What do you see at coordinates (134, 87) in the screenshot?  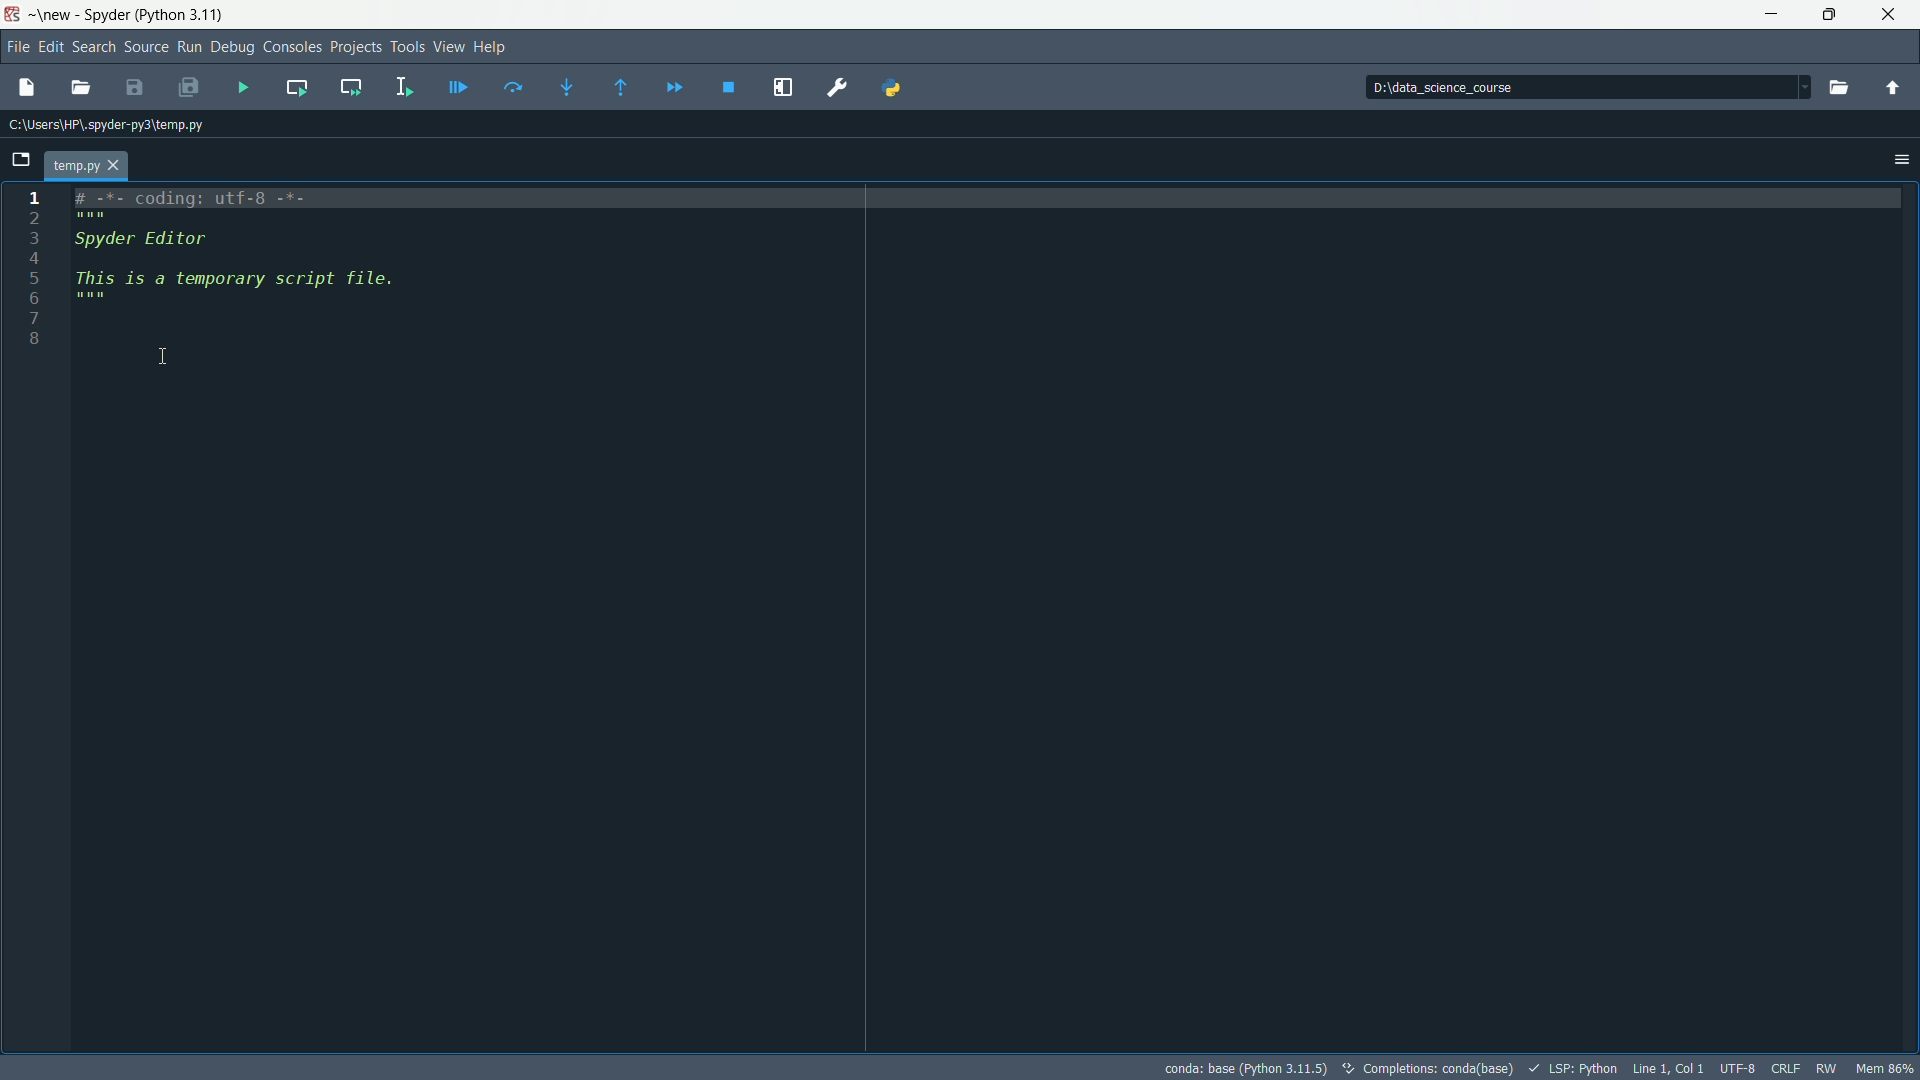 I see `save file` at bounding box center [134, 87].